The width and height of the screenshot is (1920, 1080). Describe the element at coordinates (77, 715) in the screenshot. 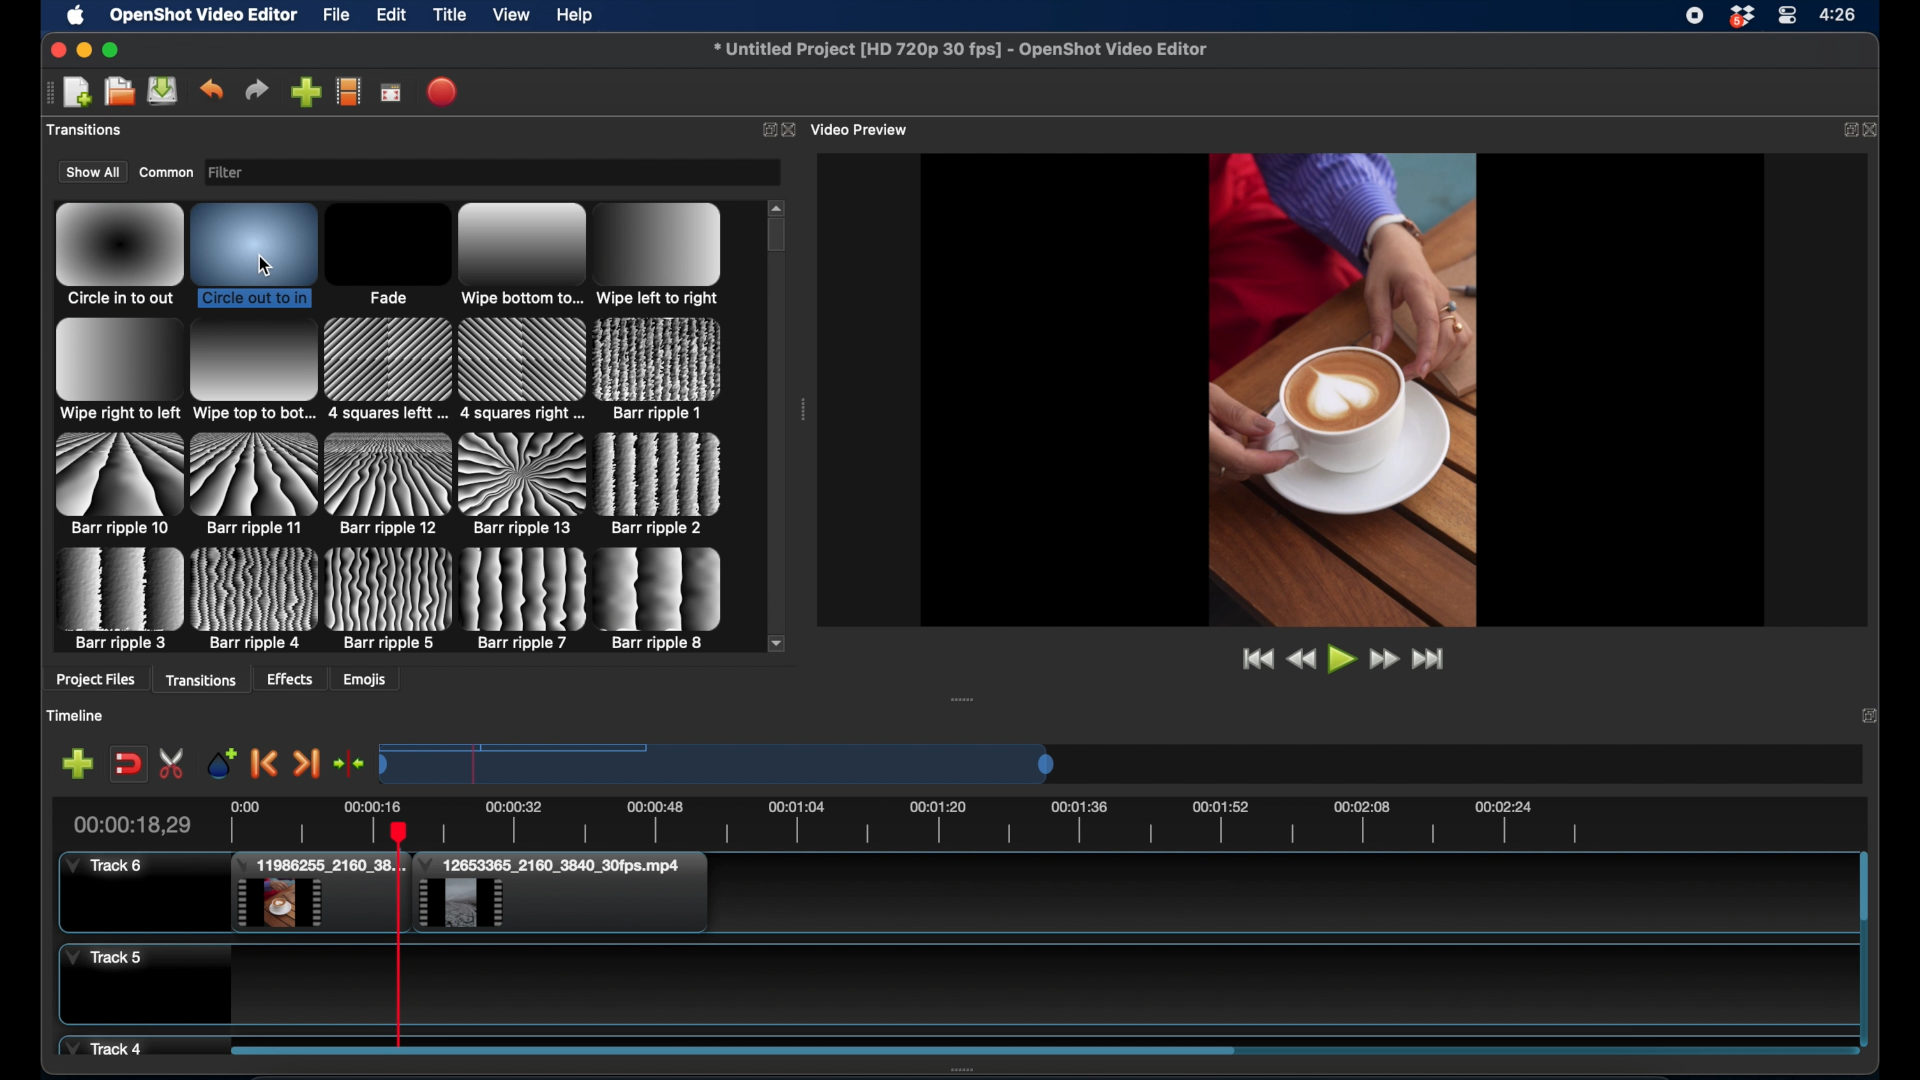

I see `timeline` at that location.